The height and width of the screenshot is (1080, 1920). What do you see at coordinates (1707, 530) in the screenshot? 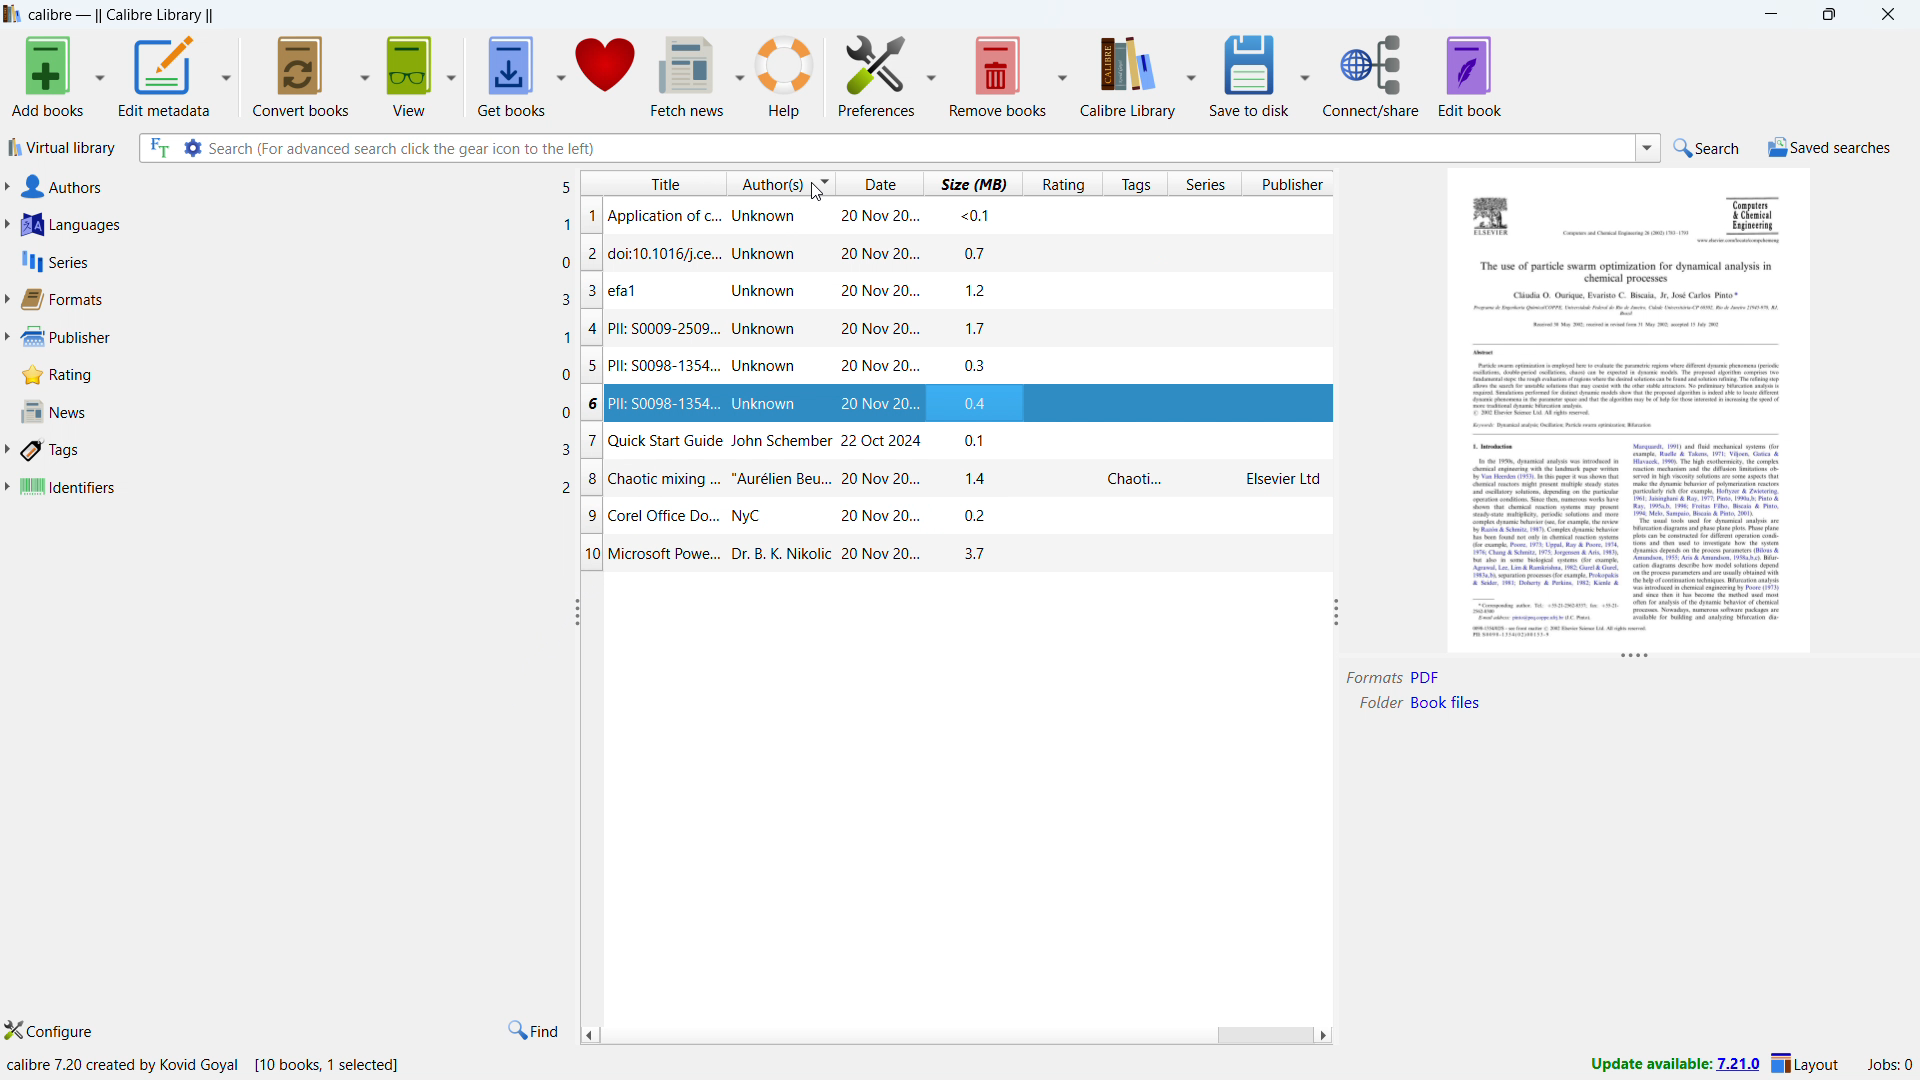
I see `` at bounding box center [1707, 530].